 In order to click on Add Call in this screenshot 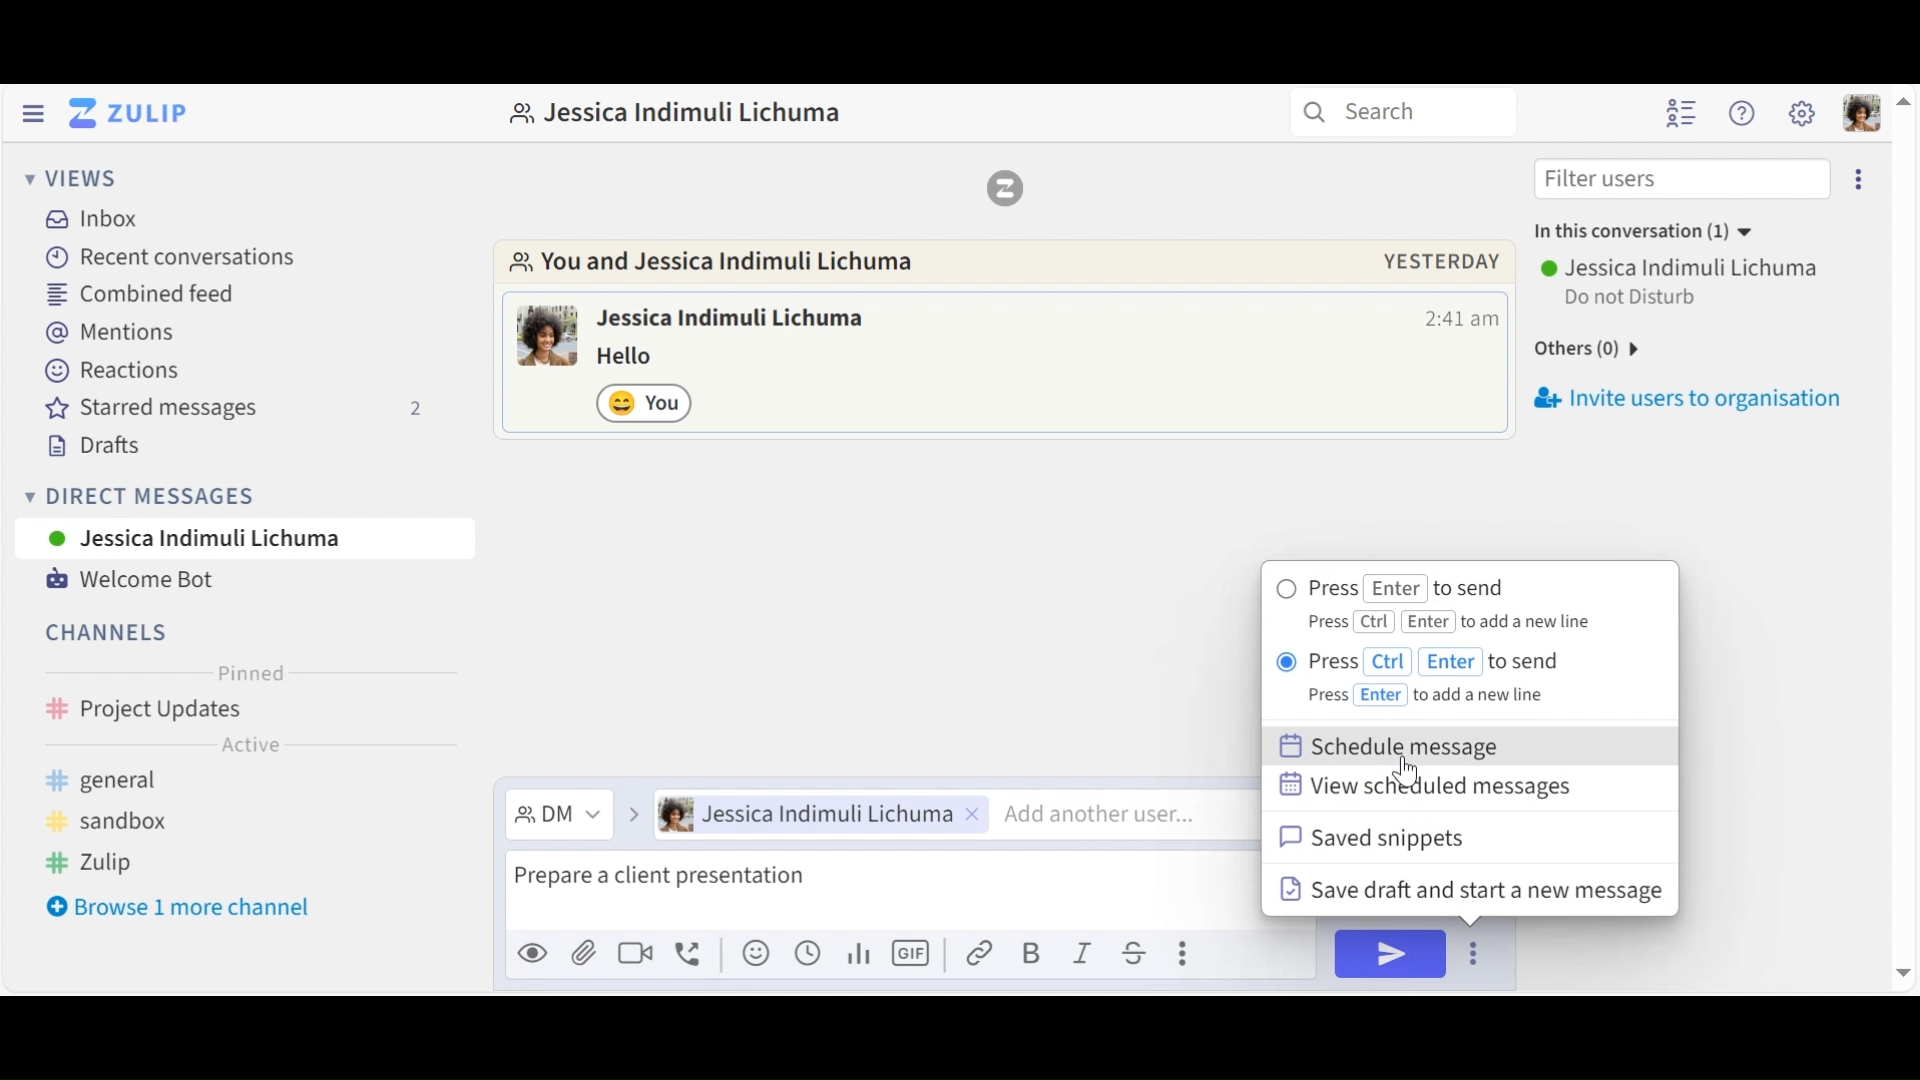, I will do `click(693, 951)`.